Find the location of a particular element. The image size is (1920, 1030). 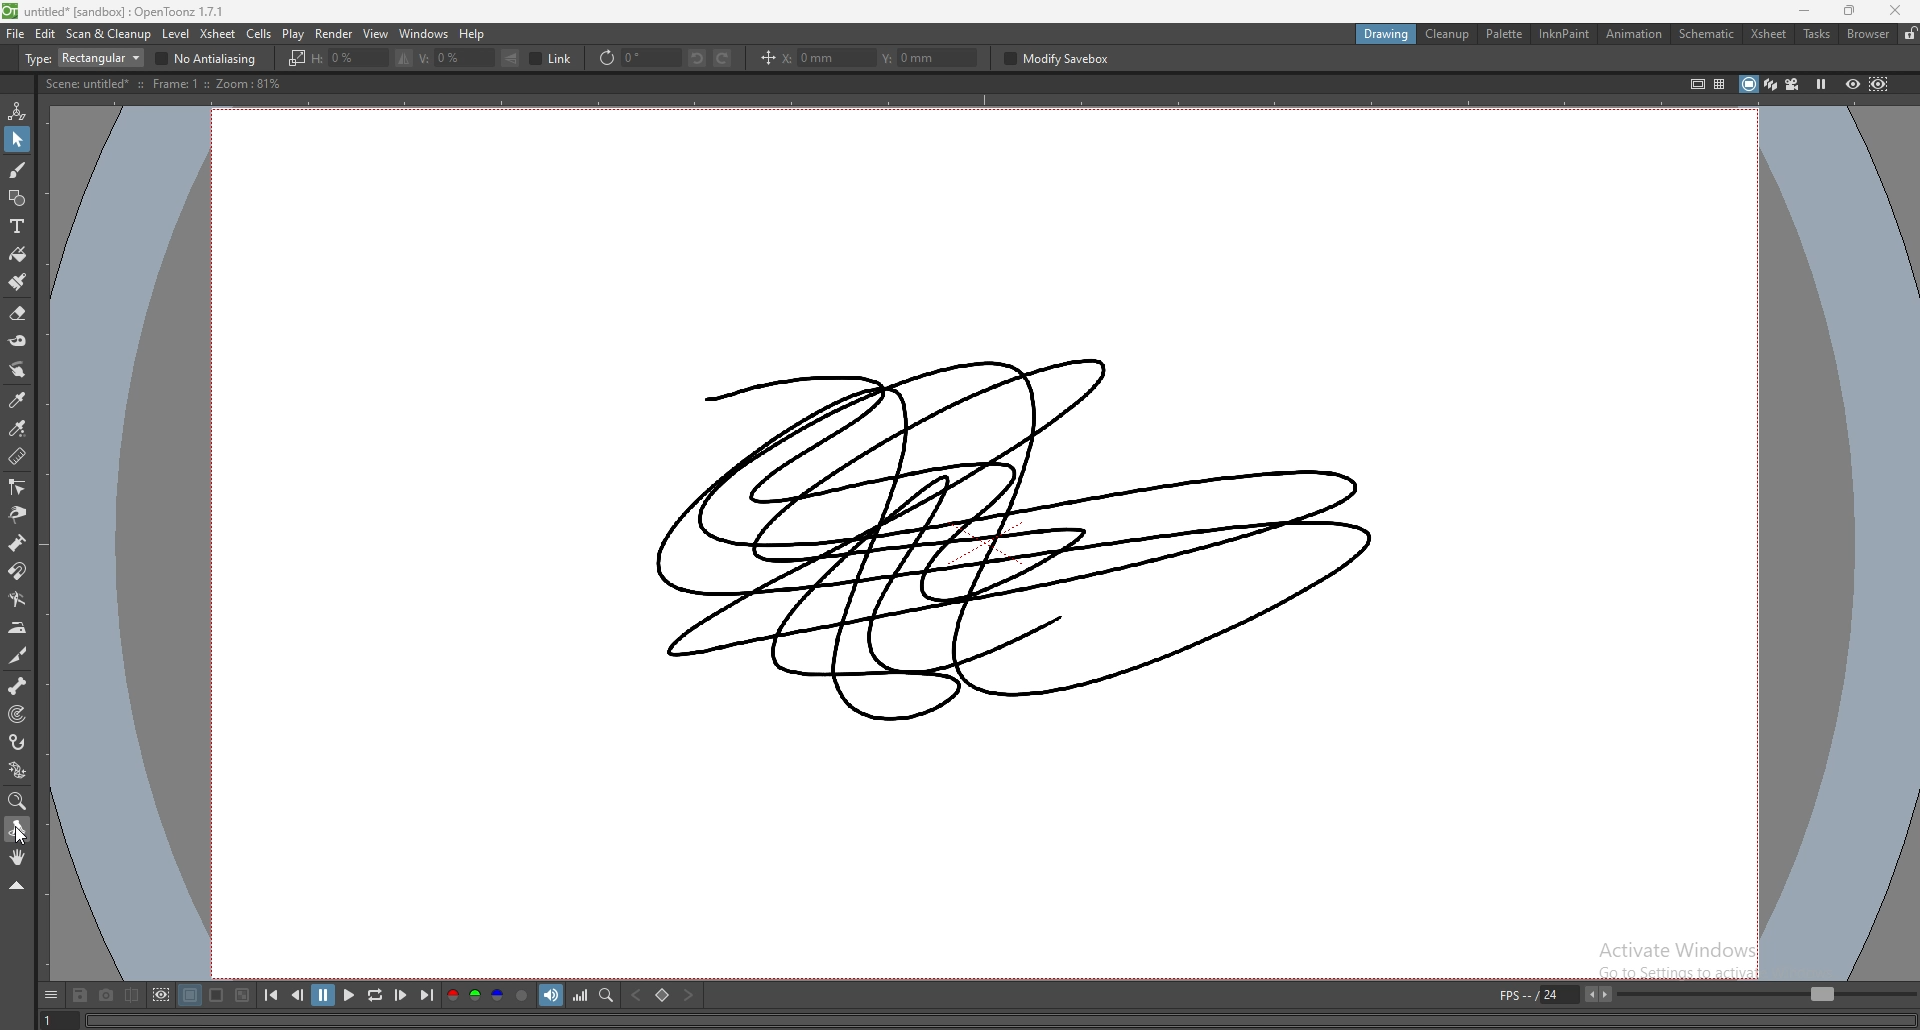

palette is located at coordinates (1505, 35).